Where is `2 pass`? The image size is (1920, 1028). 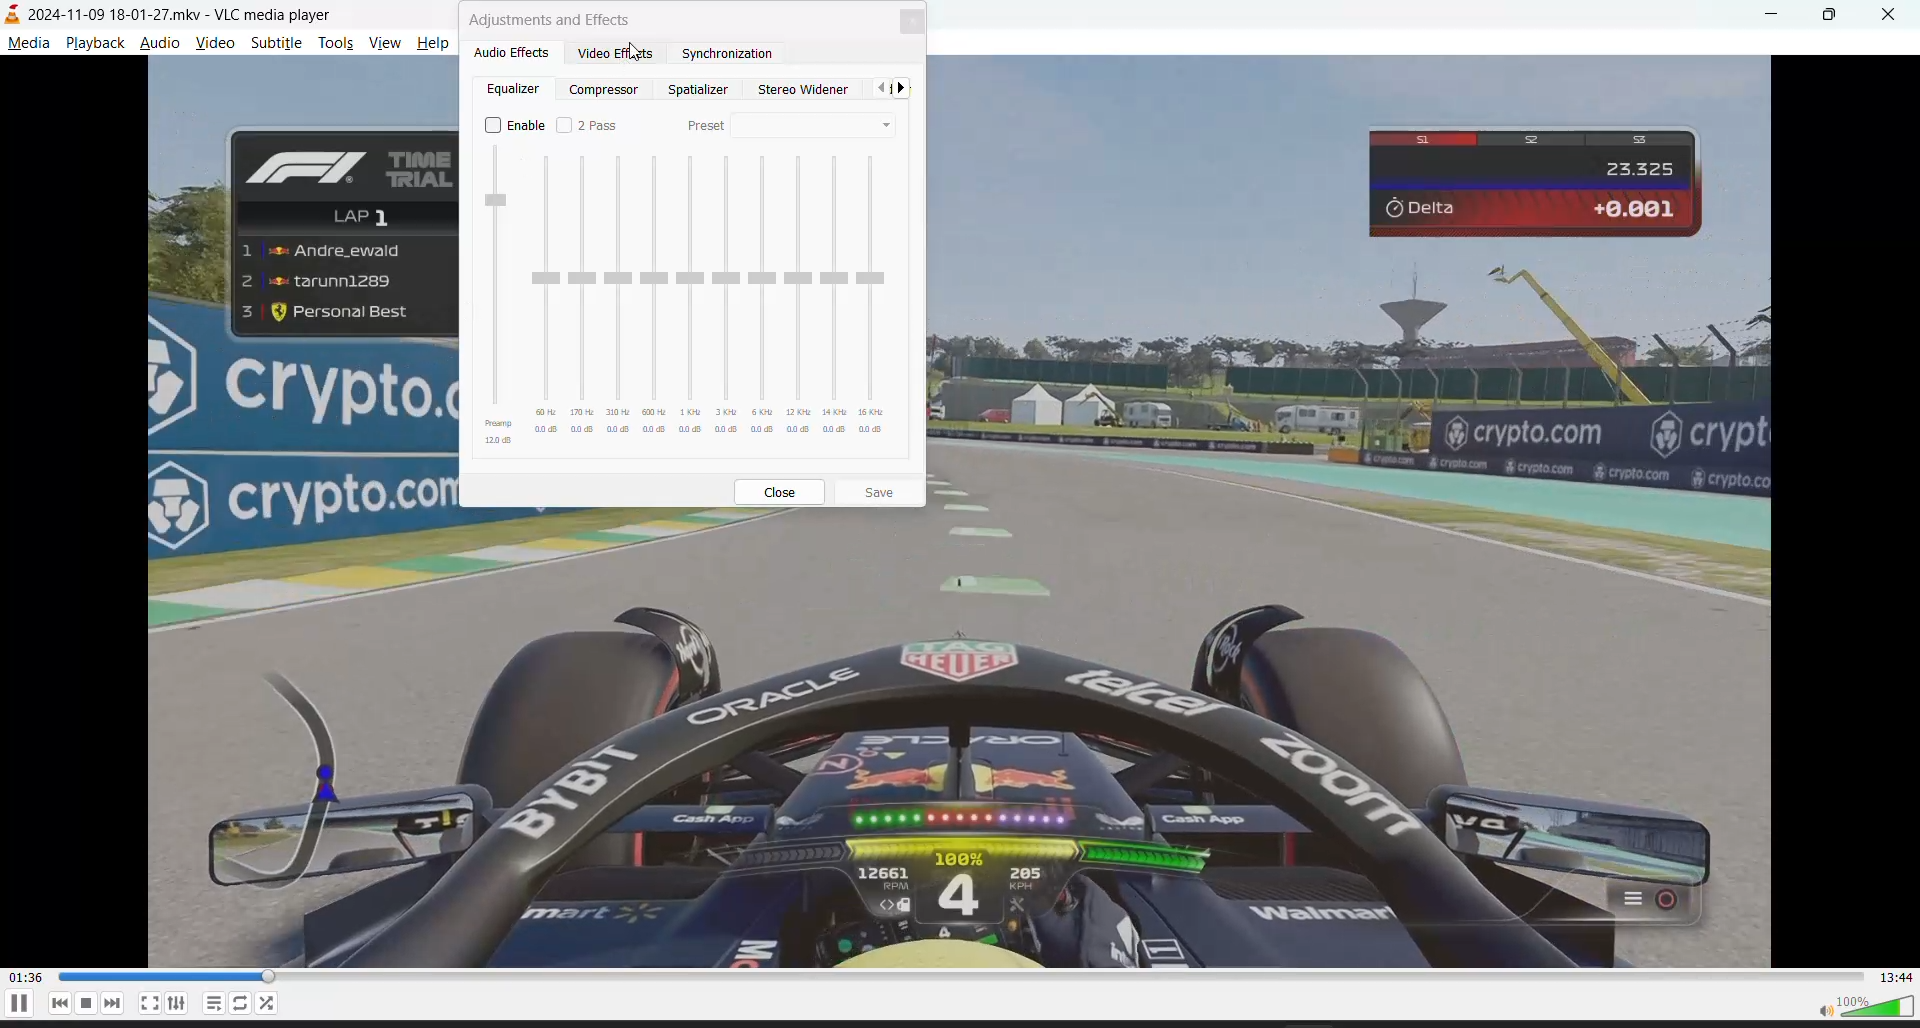
2 pass is located at coordinates (588, 123).